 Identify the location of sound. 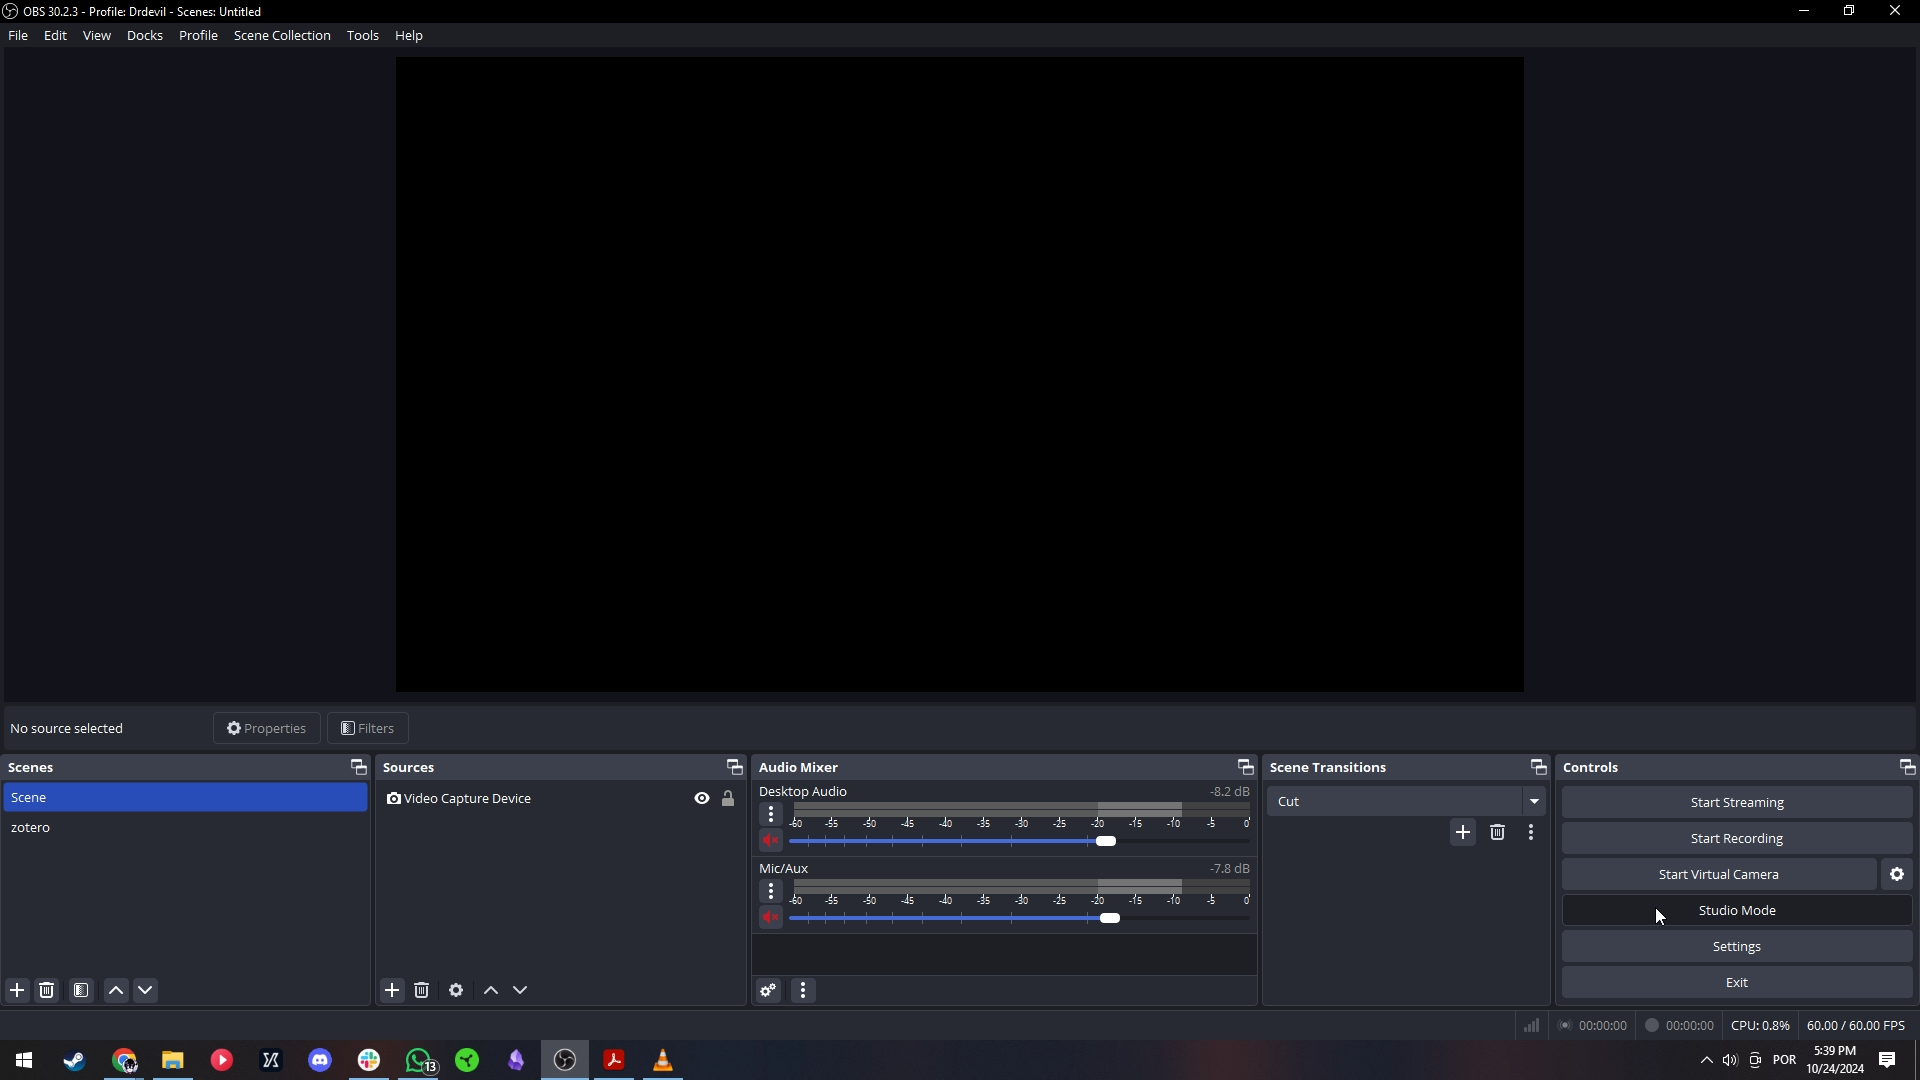
(1728, 1061).